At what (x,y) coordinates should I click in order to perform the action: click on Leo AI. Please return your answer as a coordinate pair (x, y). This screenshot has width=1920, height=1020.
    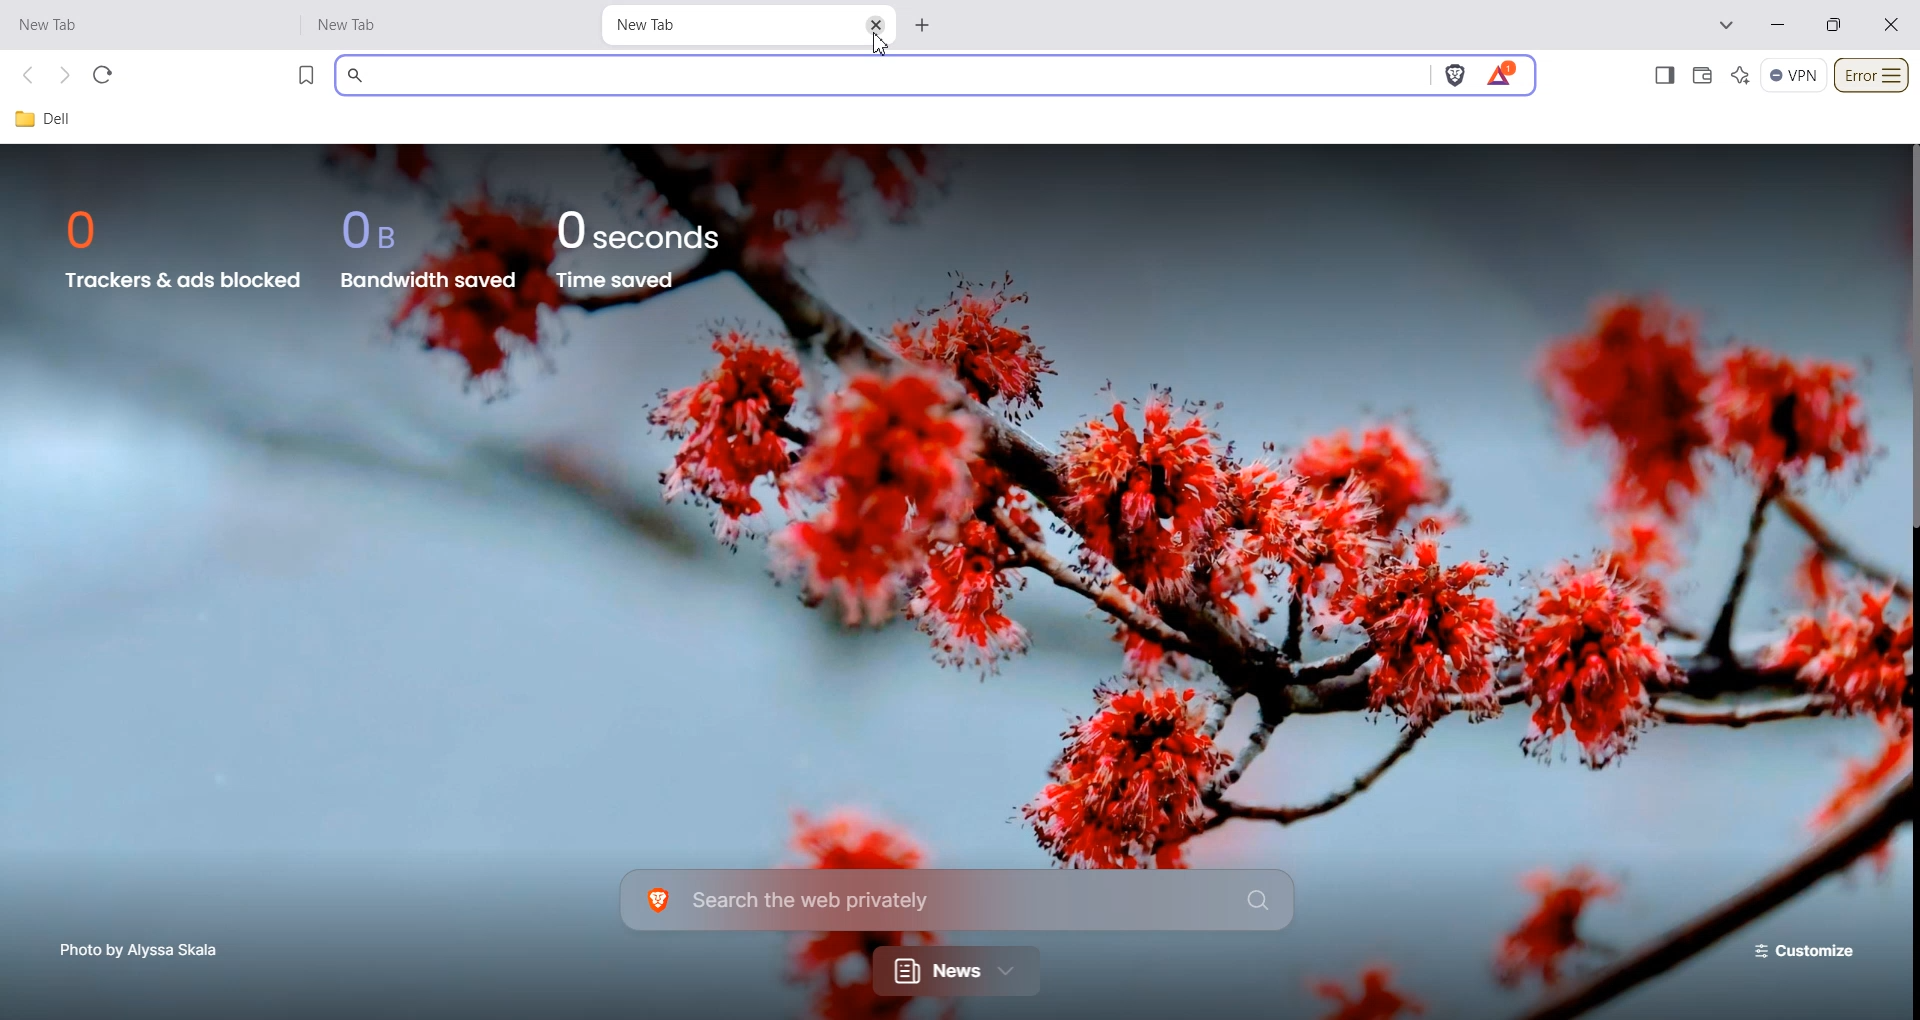
    Looking at the image, I should click on (1741, 76).